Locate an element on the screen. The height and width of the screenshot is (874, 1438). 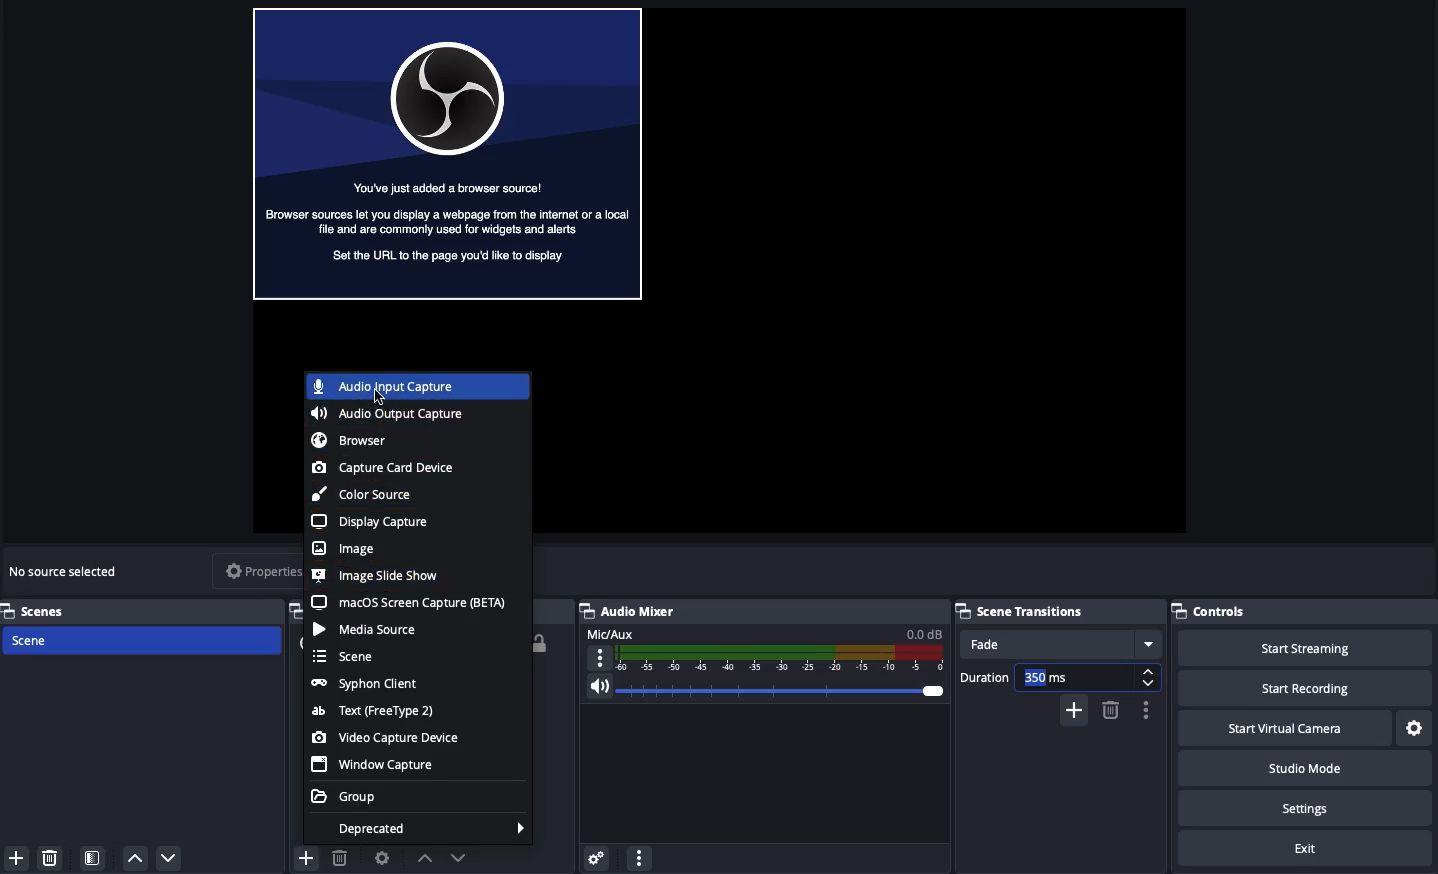
Syphon is located at coordinates (367, 684).